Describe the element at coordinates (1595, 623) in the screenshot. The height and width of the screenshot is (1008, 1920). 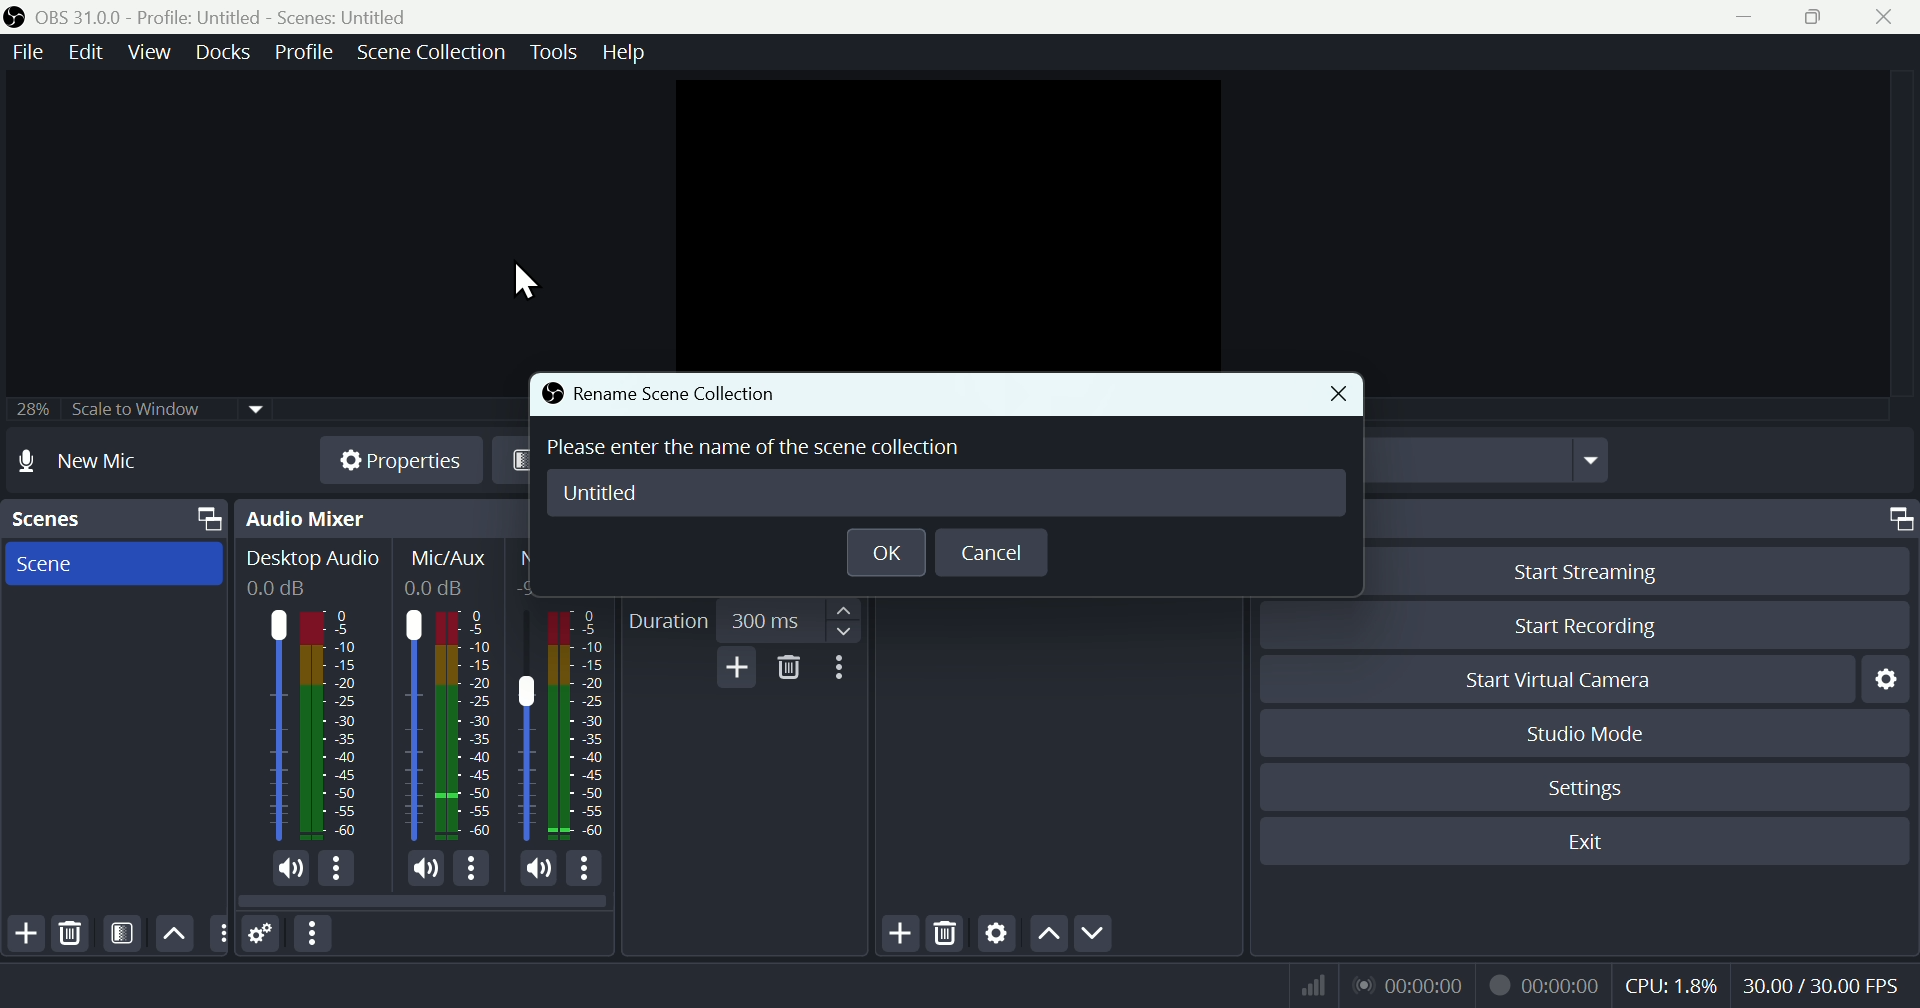
I see `Start recording` at that location.